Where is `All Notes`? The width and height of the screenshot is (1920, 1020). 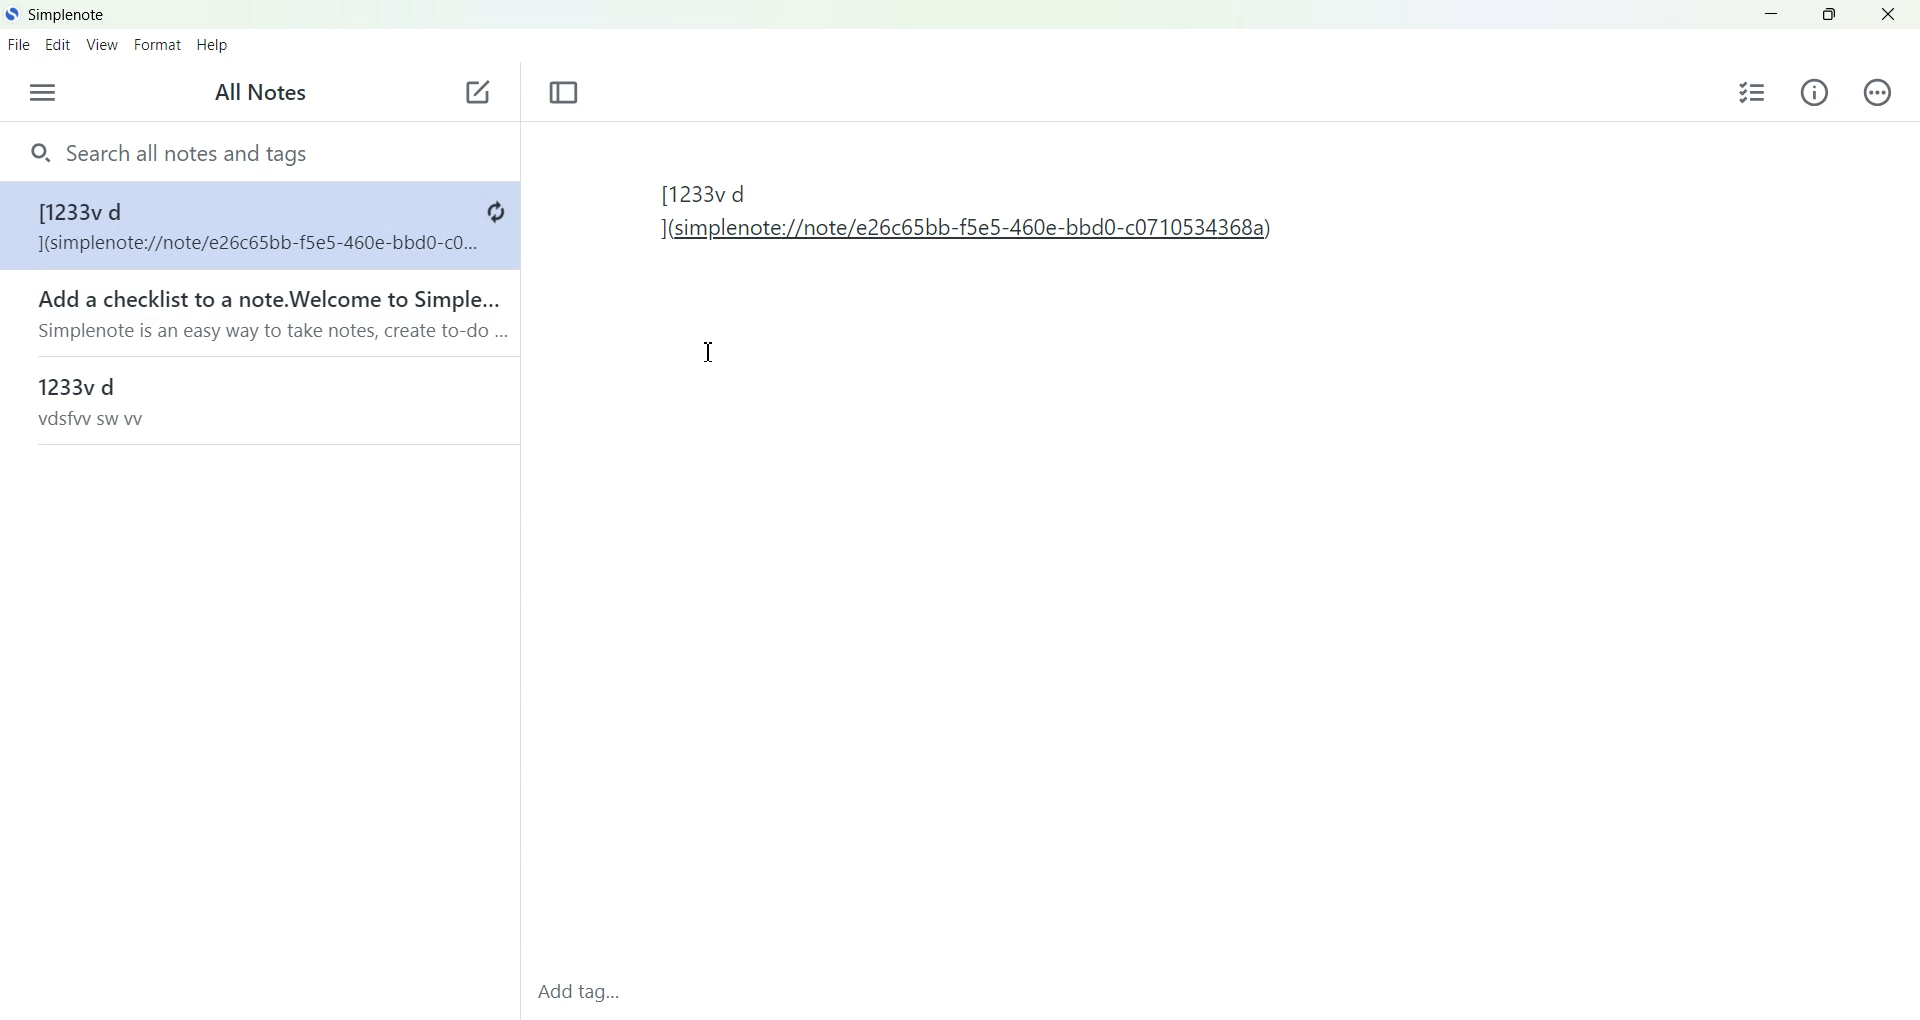 All Notes is located at coordinates (264, 93).